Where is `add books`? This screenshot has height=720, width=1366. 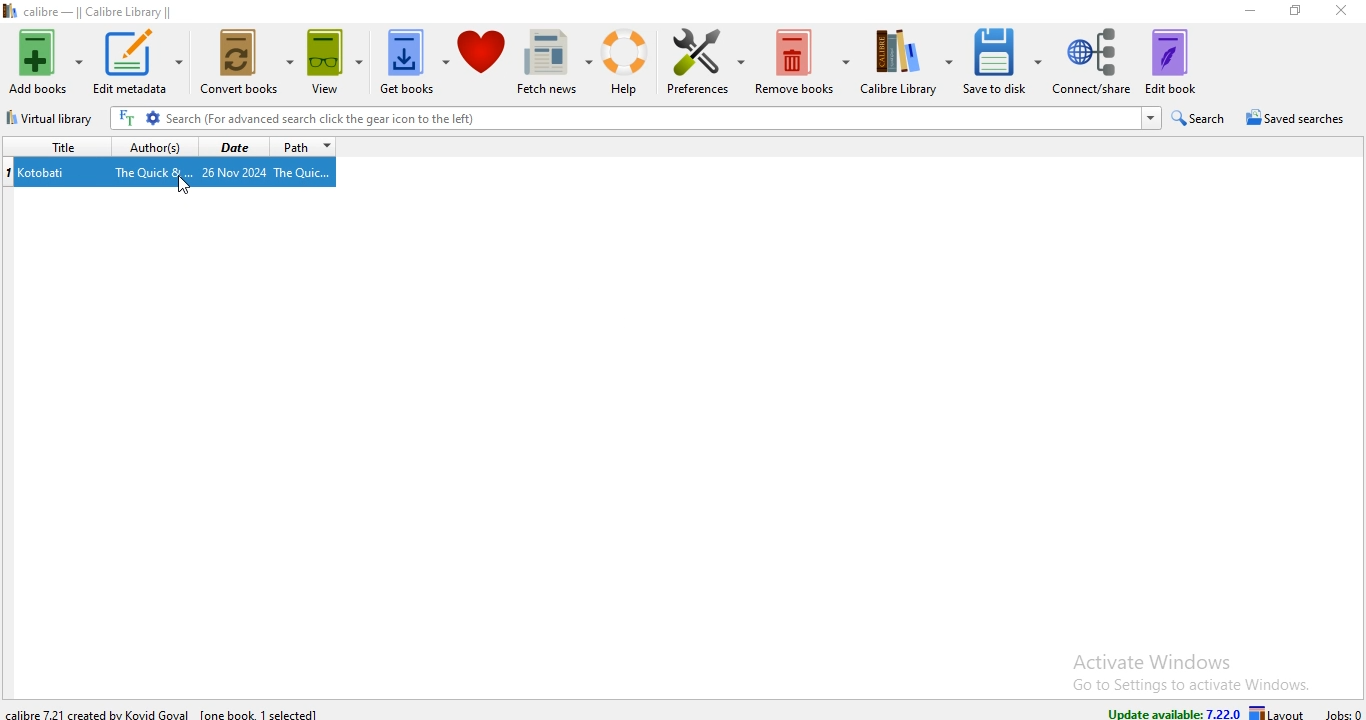
add books is located at coordinates (45, 62).